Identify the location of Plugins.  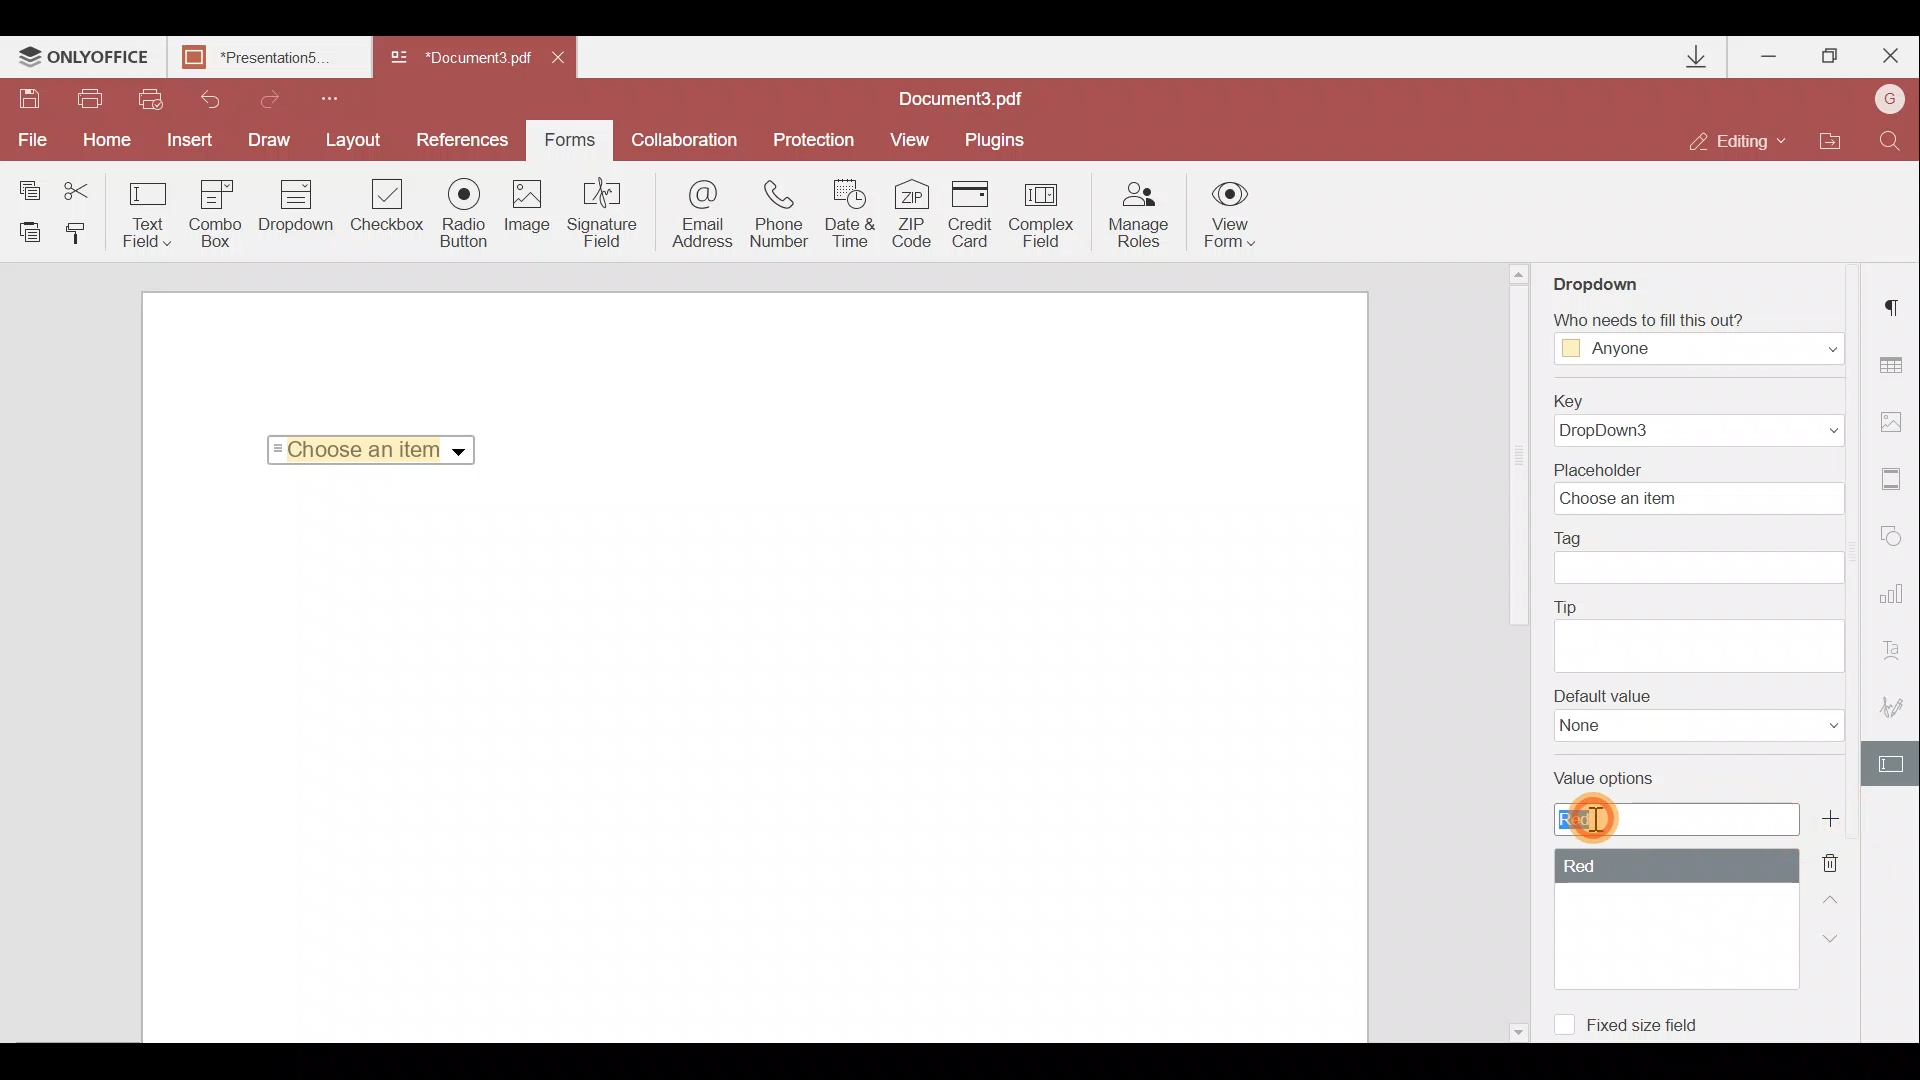
(997, 141).